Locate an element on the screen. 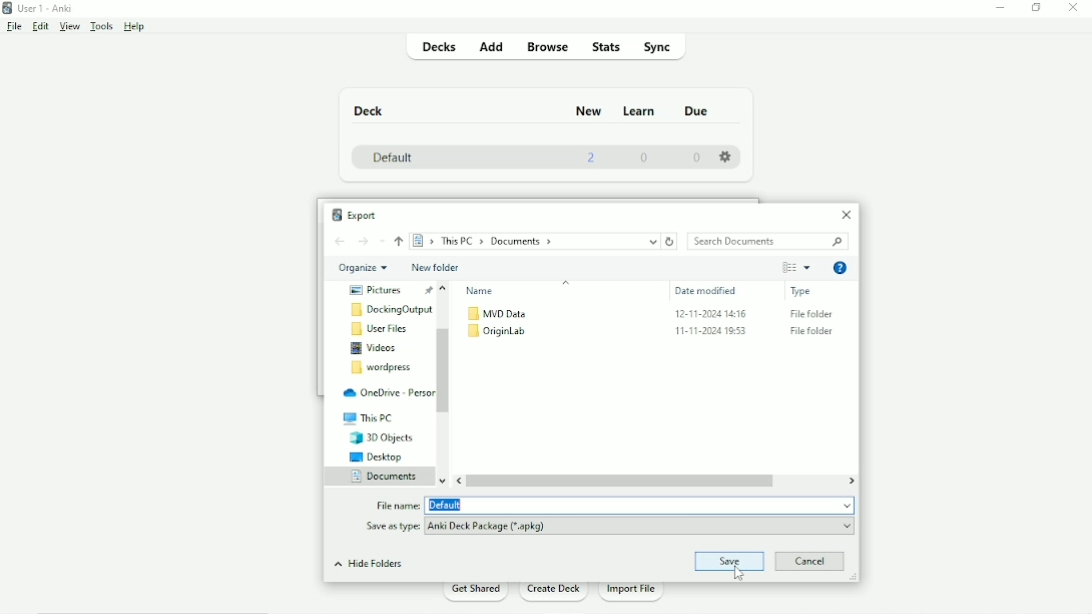  Export is located at coordinates (355, 215).